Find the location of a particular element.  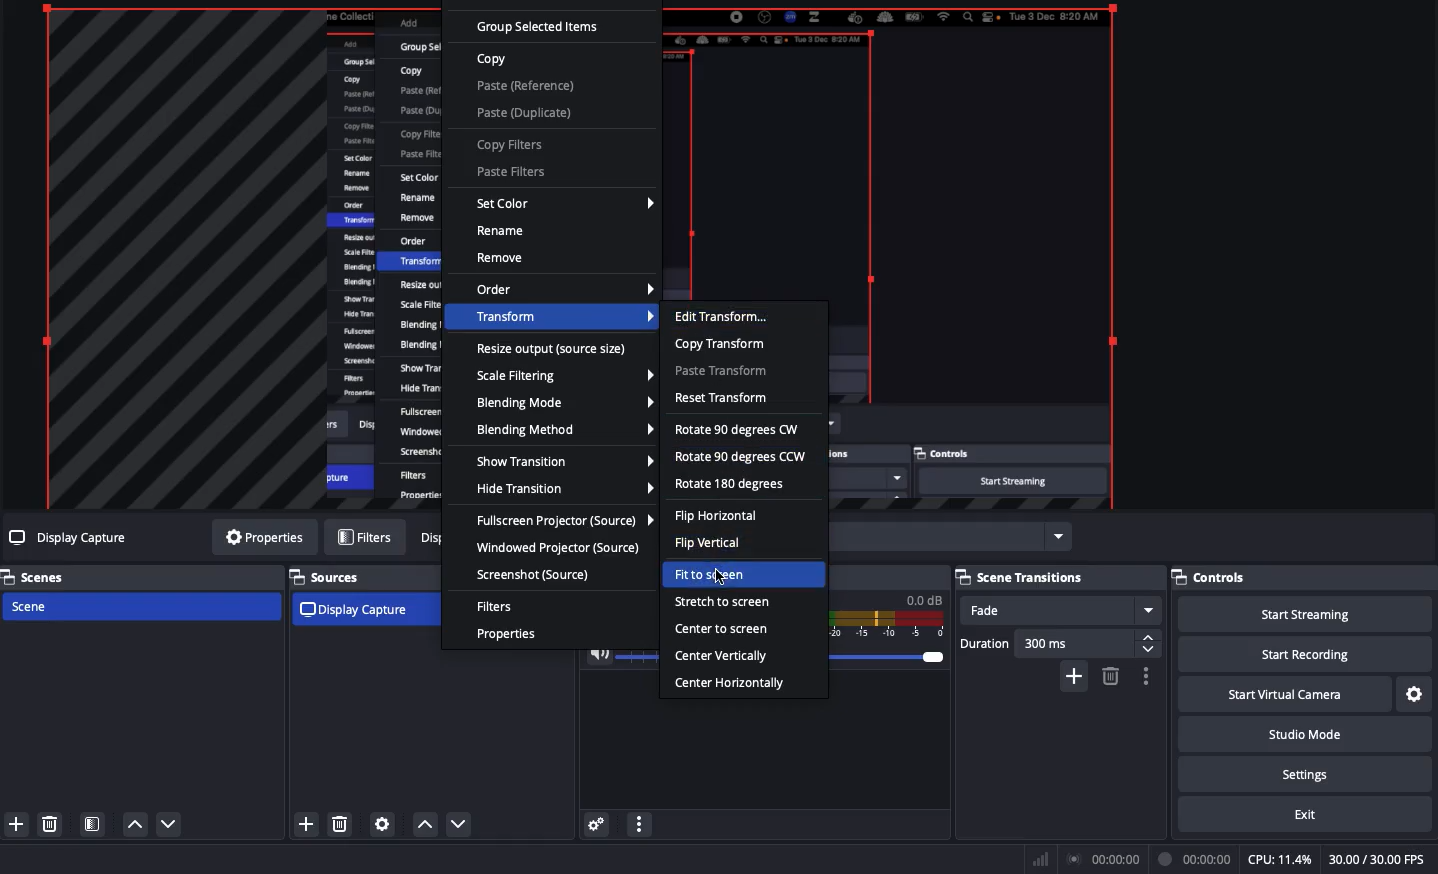

Scale filtering is located at coordinates (565, 378).